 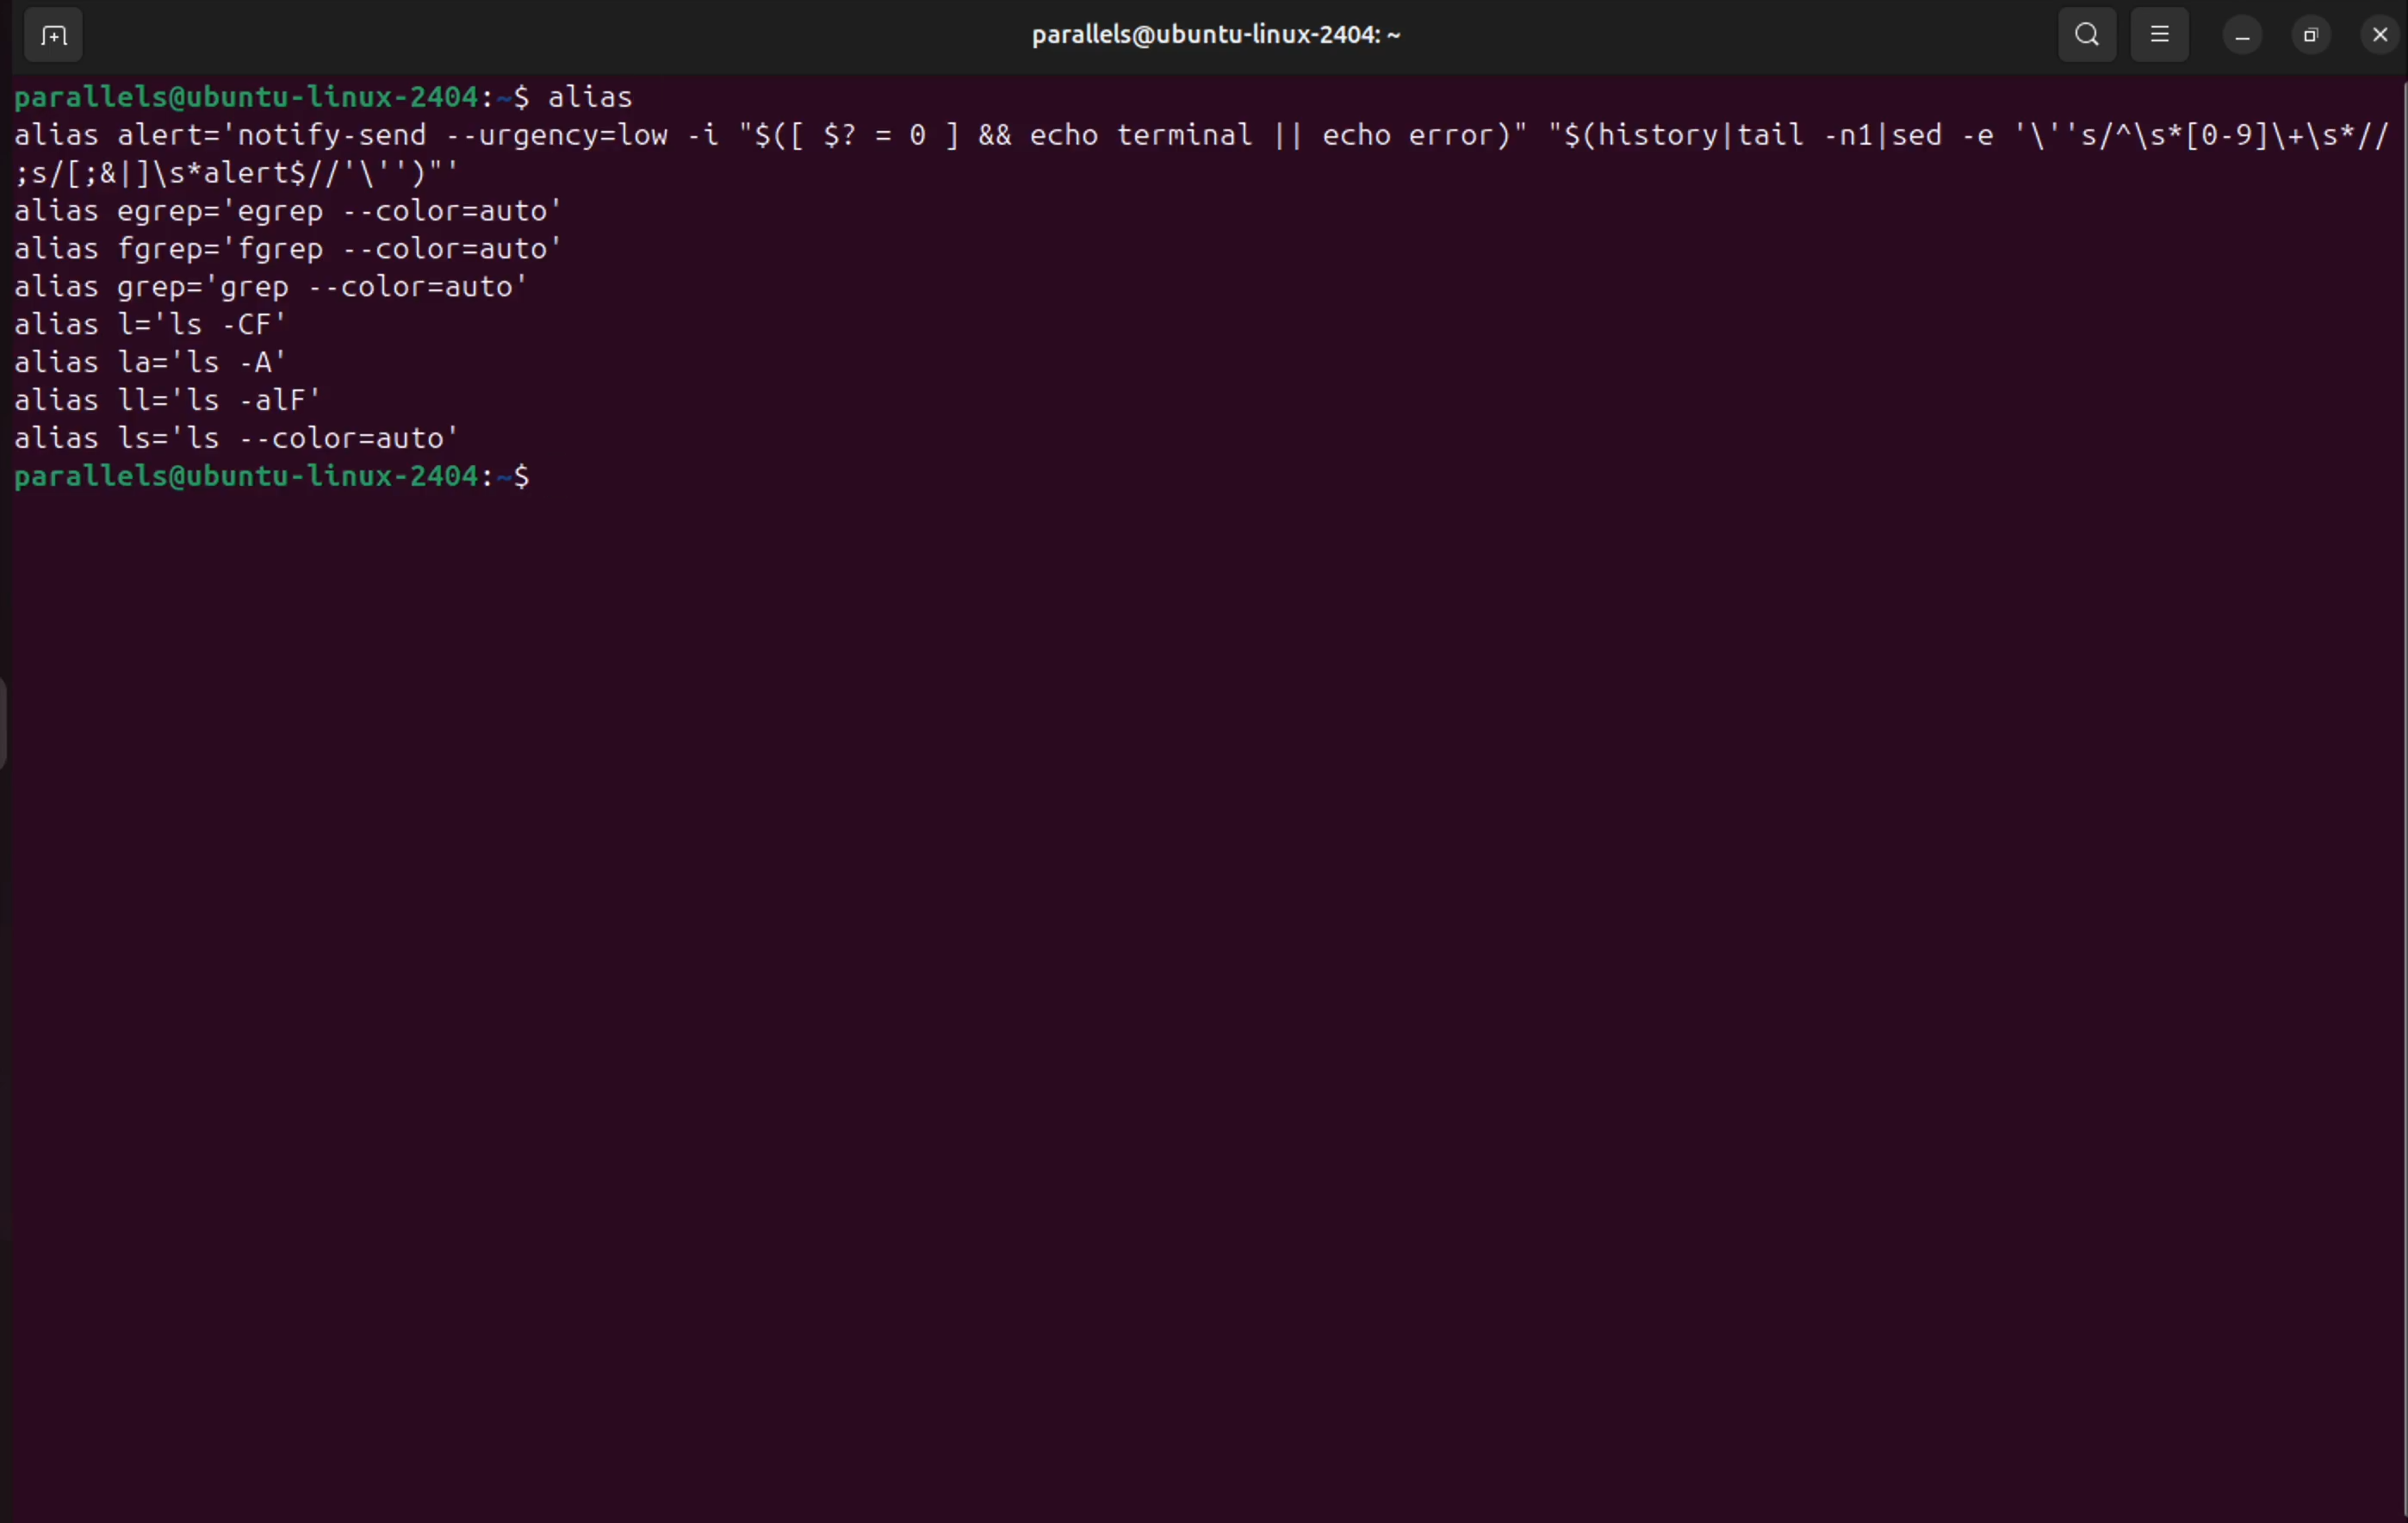 What do you see at coordinates (2165, 36) in the screenshot?
I see `view options` at bounding box center [2165, 36].